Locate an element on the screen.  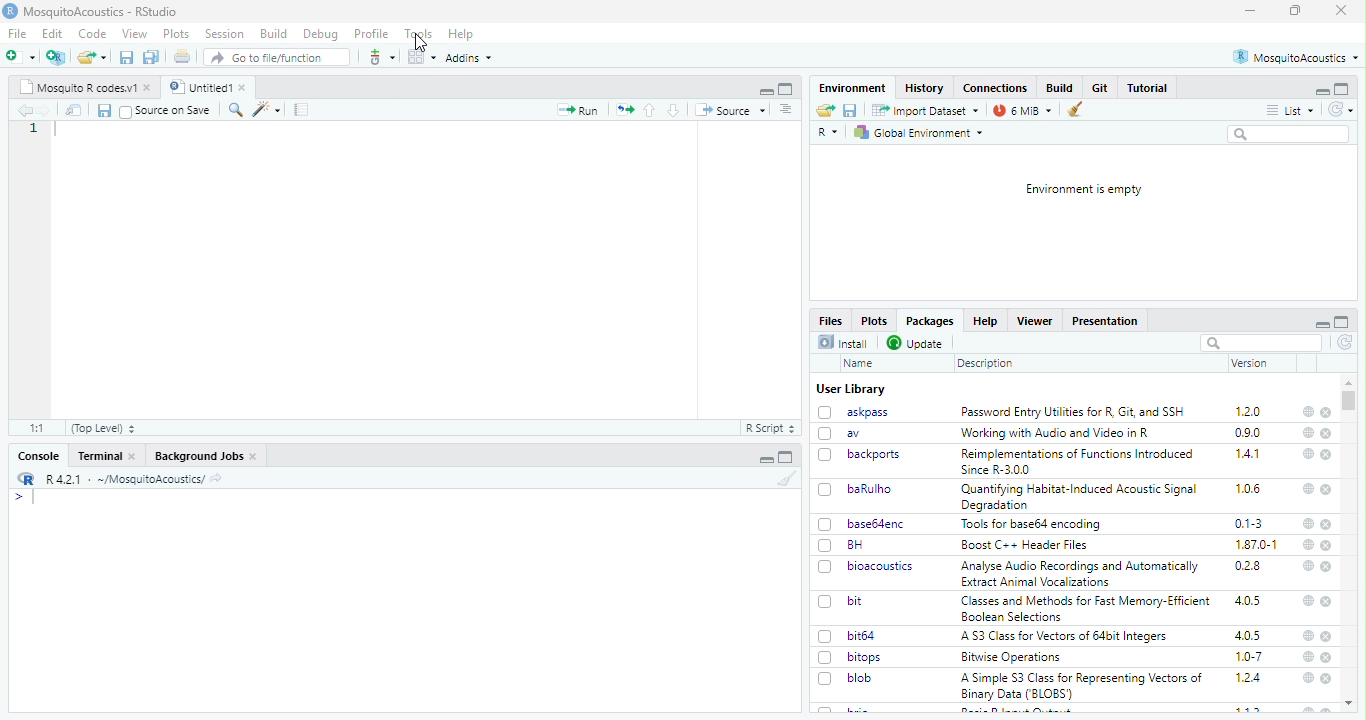
web is located at coordinates (1309, 600).